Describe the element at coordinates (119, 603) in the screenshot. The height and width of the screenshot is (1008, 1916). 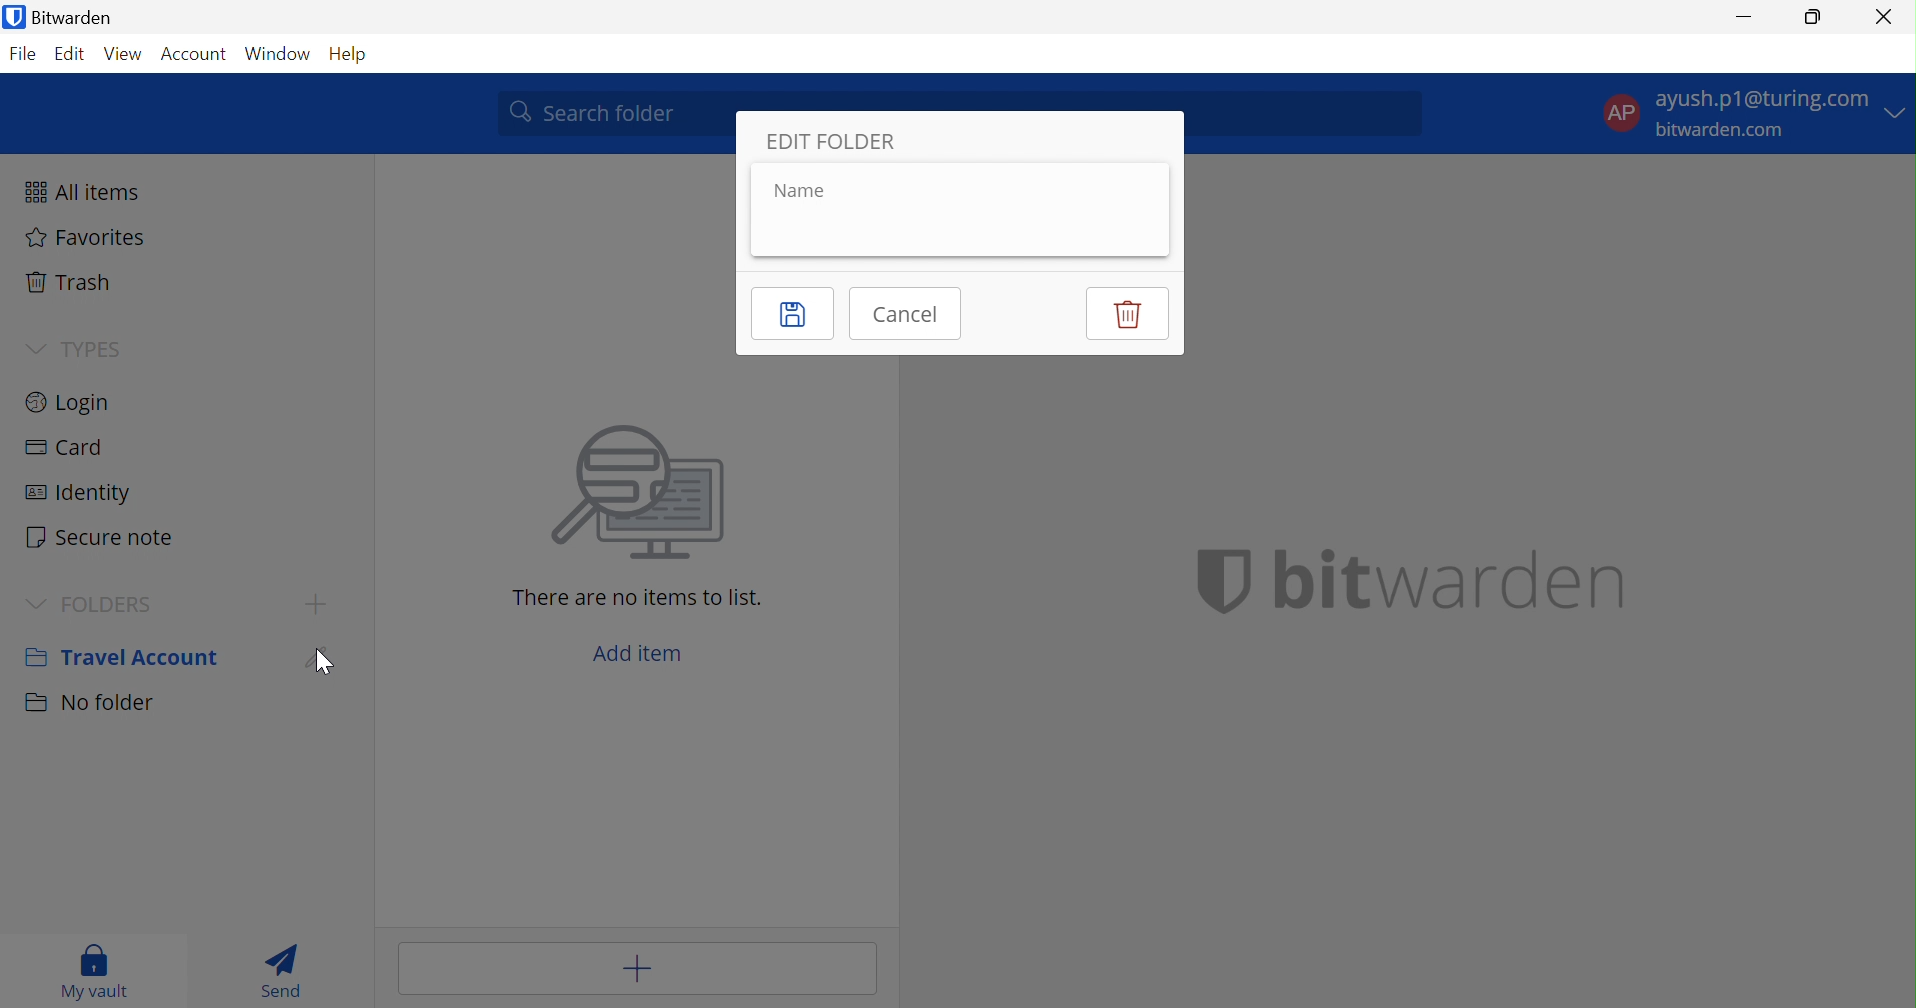
I see `FOLDERS` at that location.